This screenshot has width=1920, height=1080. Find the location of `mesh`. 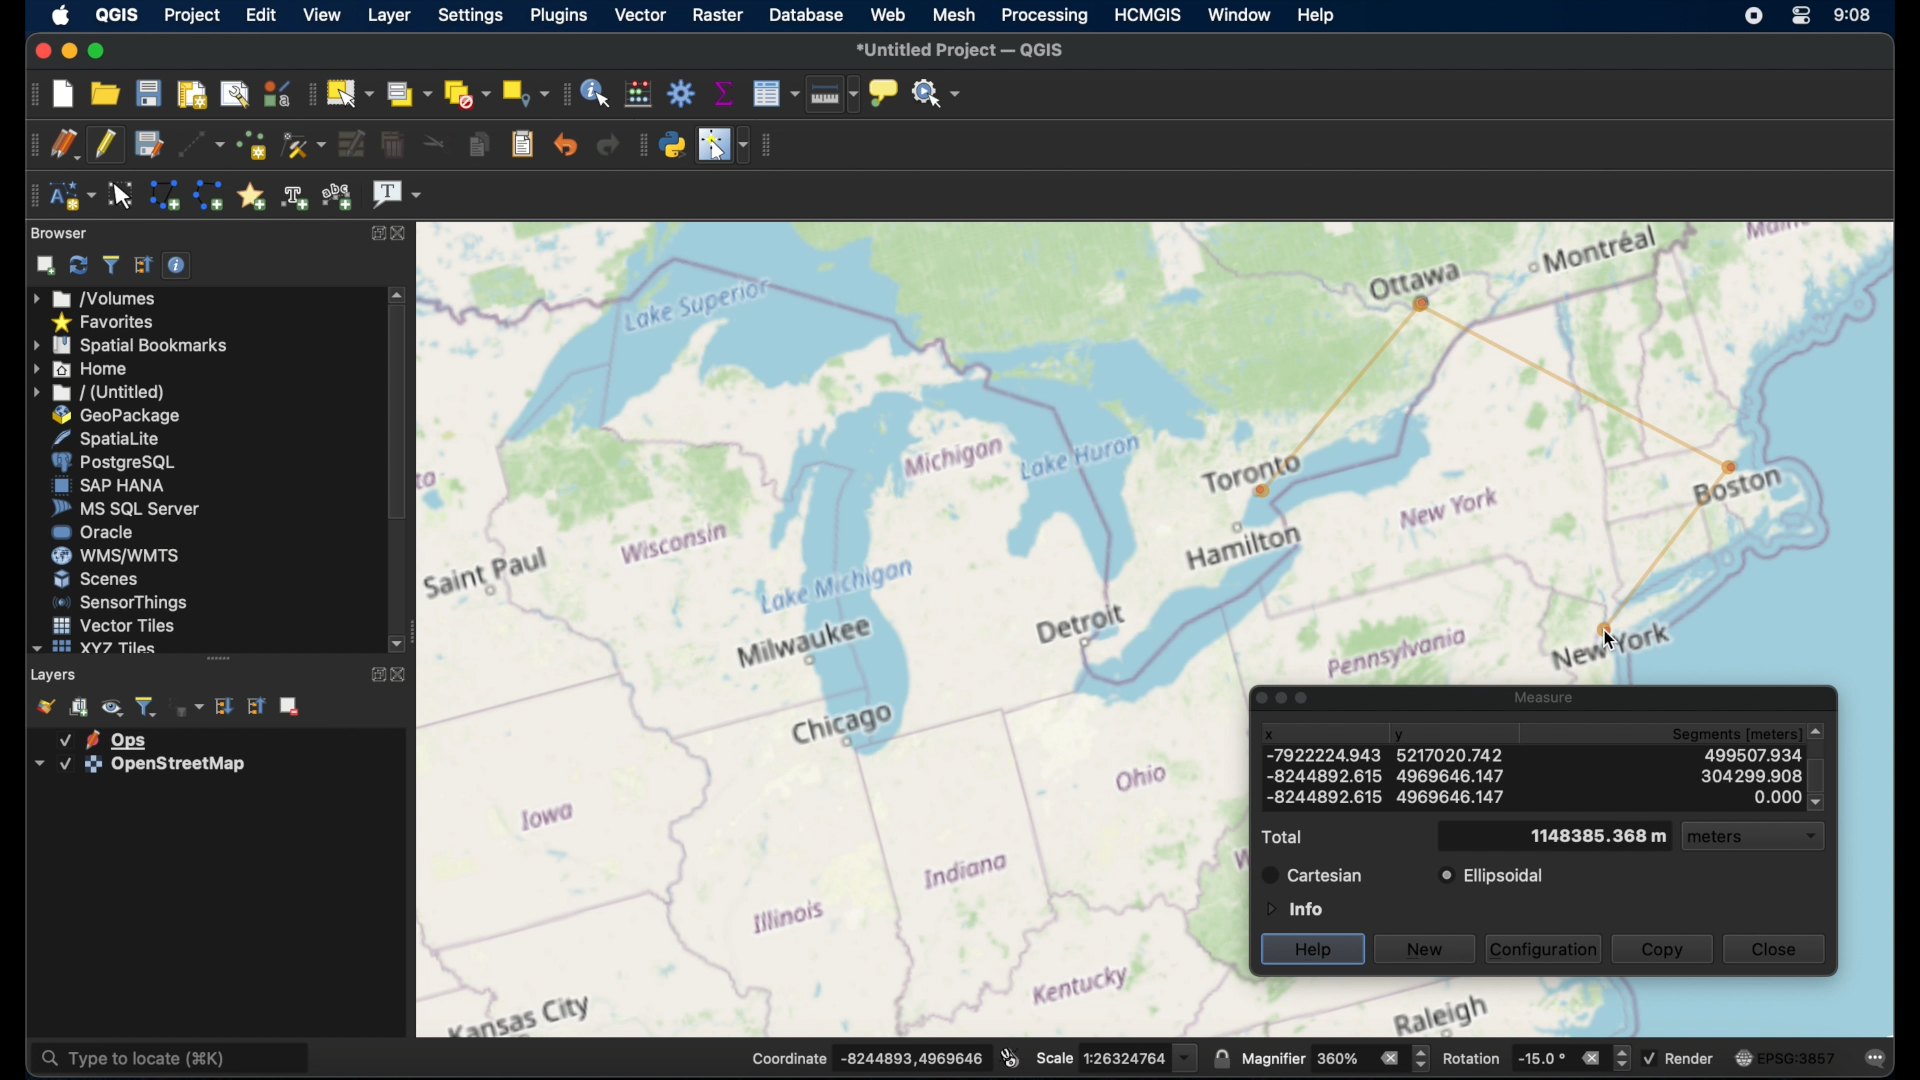

mesh is located at coordinates (954, 15).